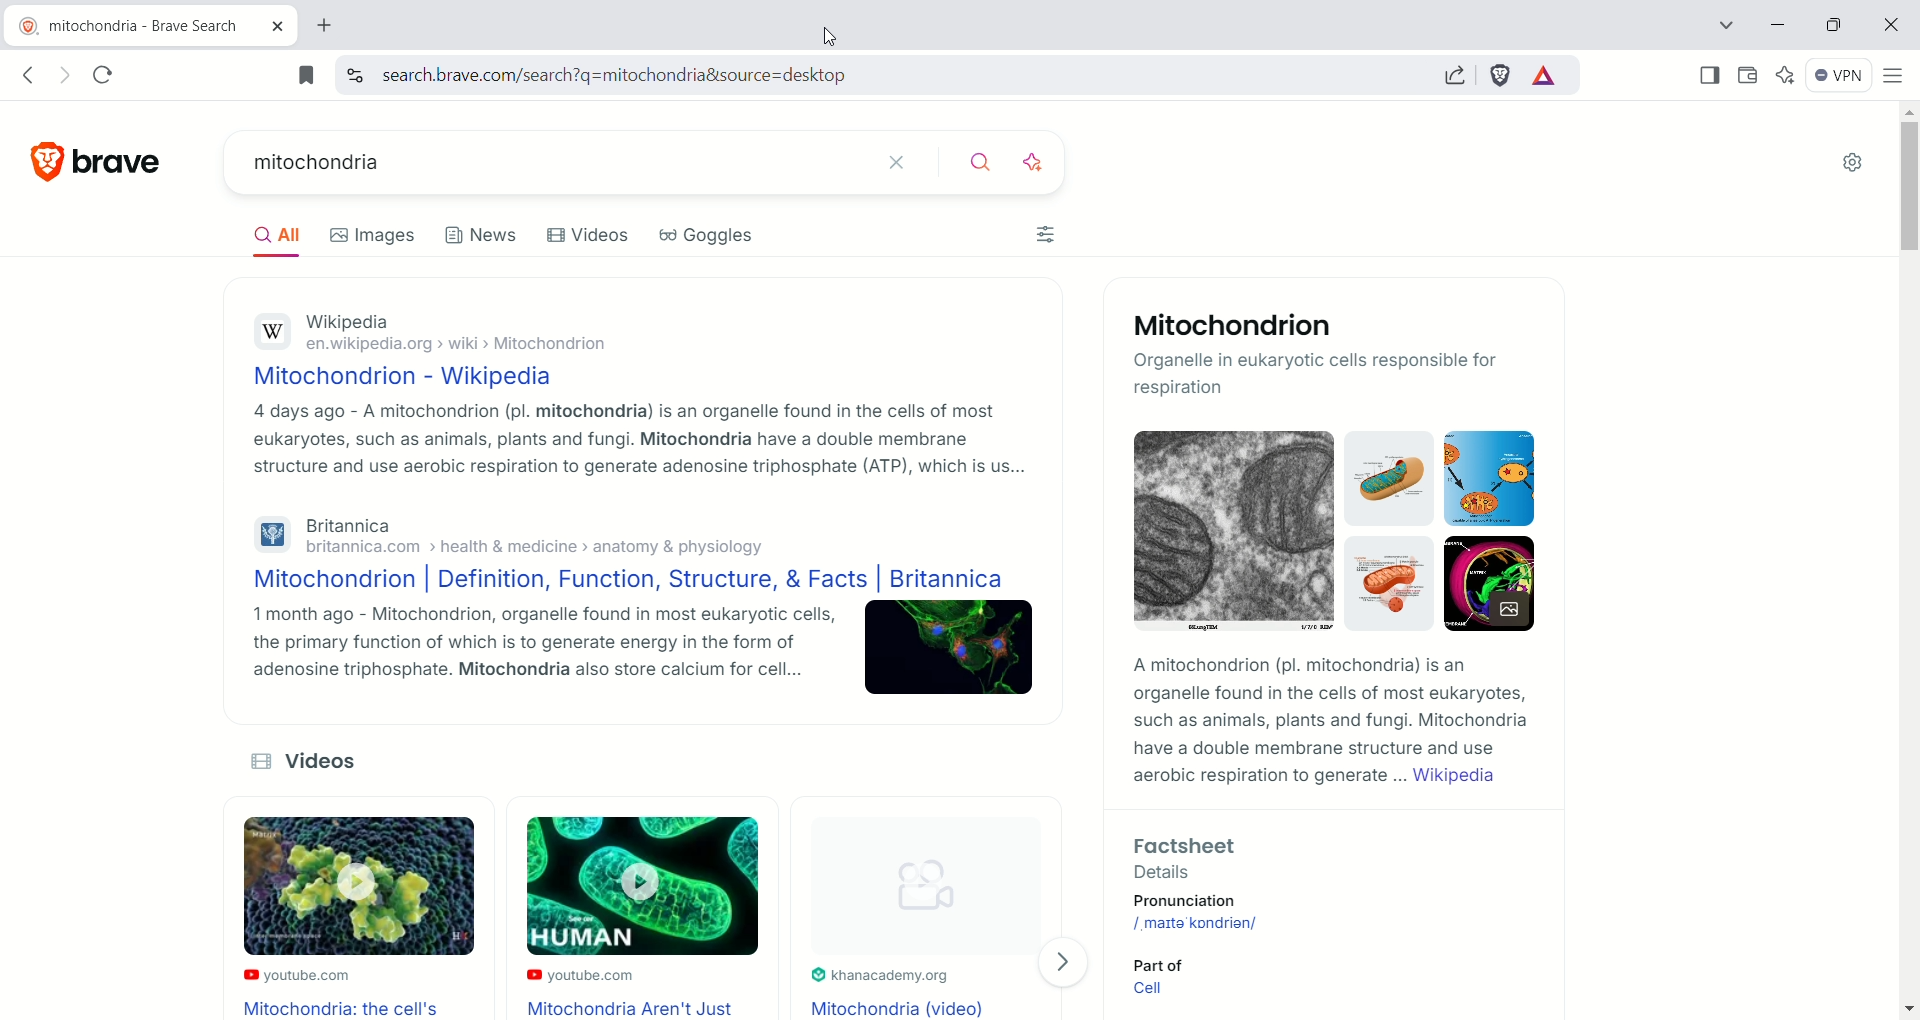 This screenshot has height=1020, width=1920. Describe the element at coordinates (639, 1008) in the screenshot. I see `Mitochondria Aren't Just` at that location.